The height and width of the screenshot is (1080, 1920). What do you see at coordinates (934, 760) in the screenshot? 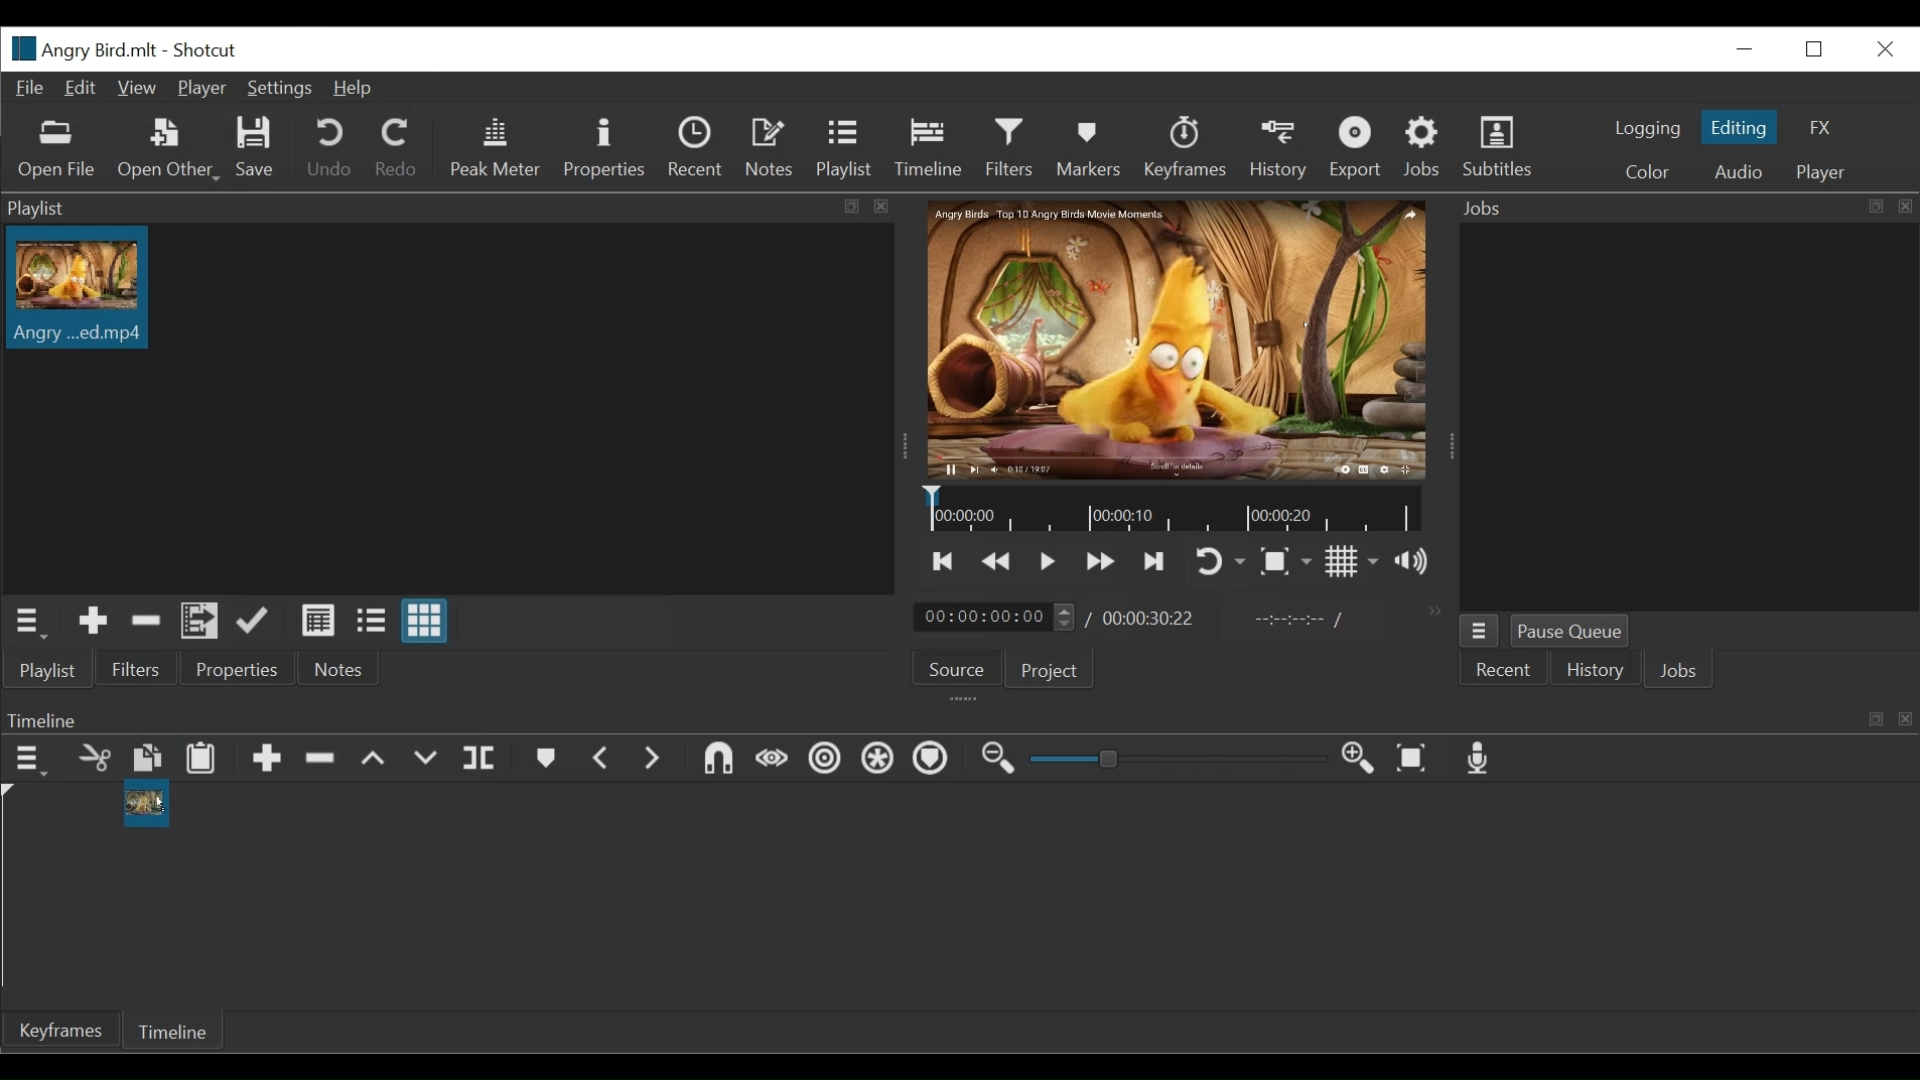
I see `Ripple markers` at bounding box center [934, 760].